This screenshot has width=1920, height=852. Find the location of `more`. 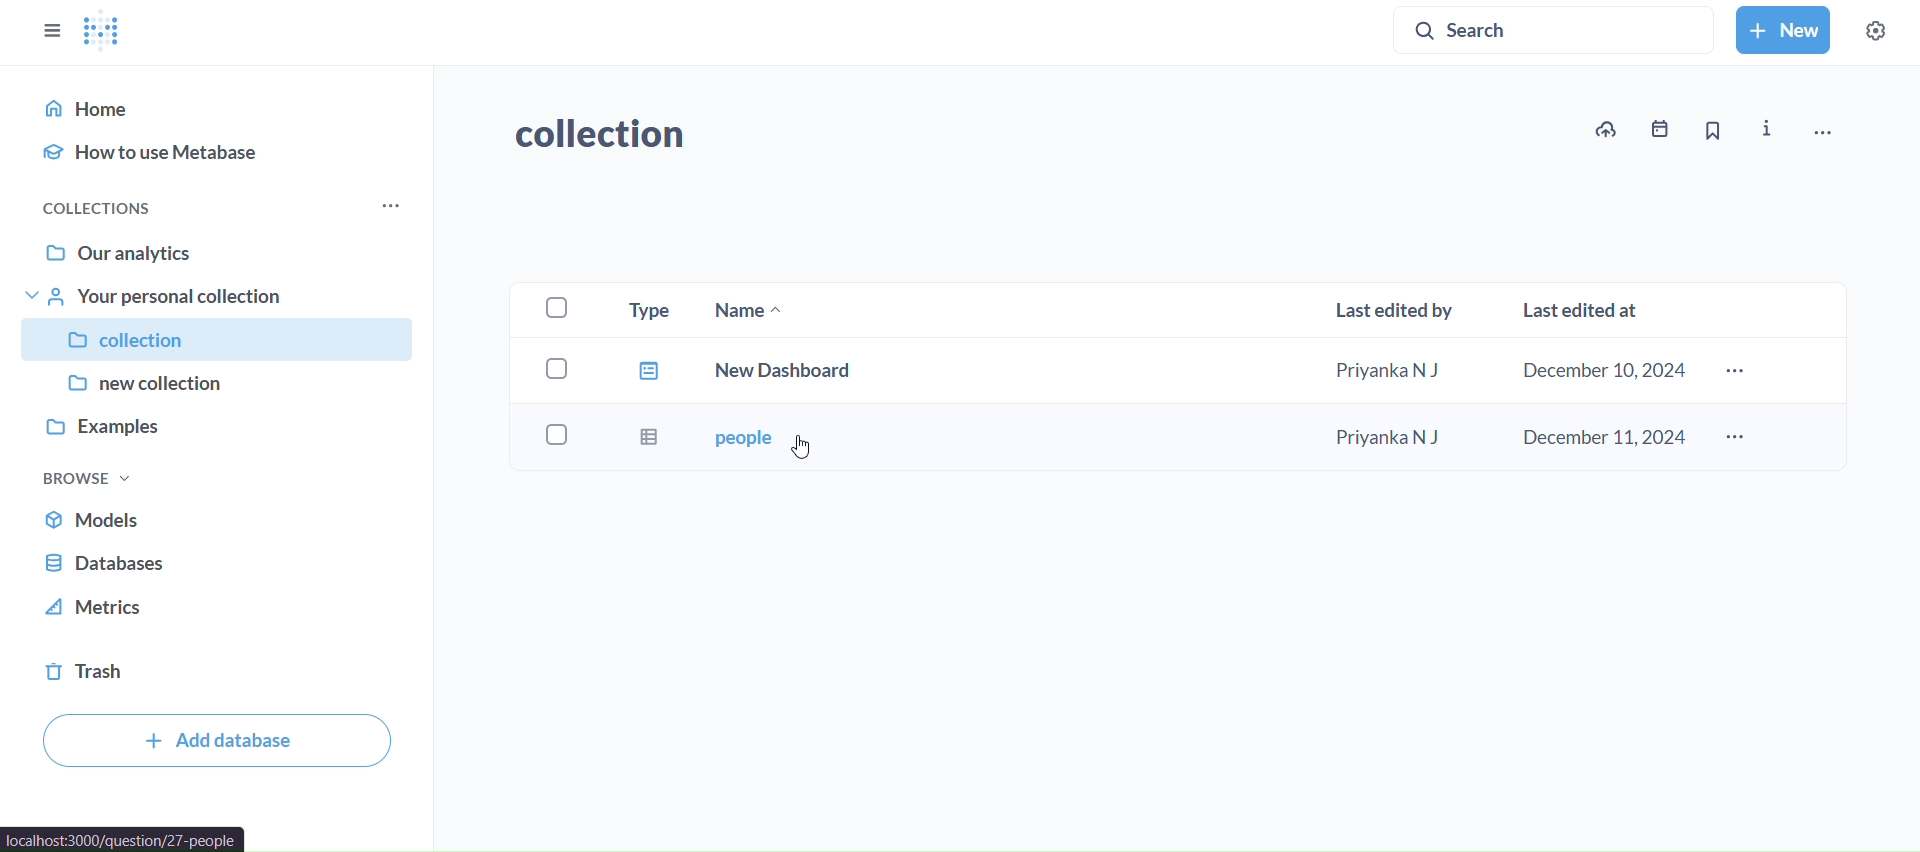

more is located at coordinates (1737, 439).